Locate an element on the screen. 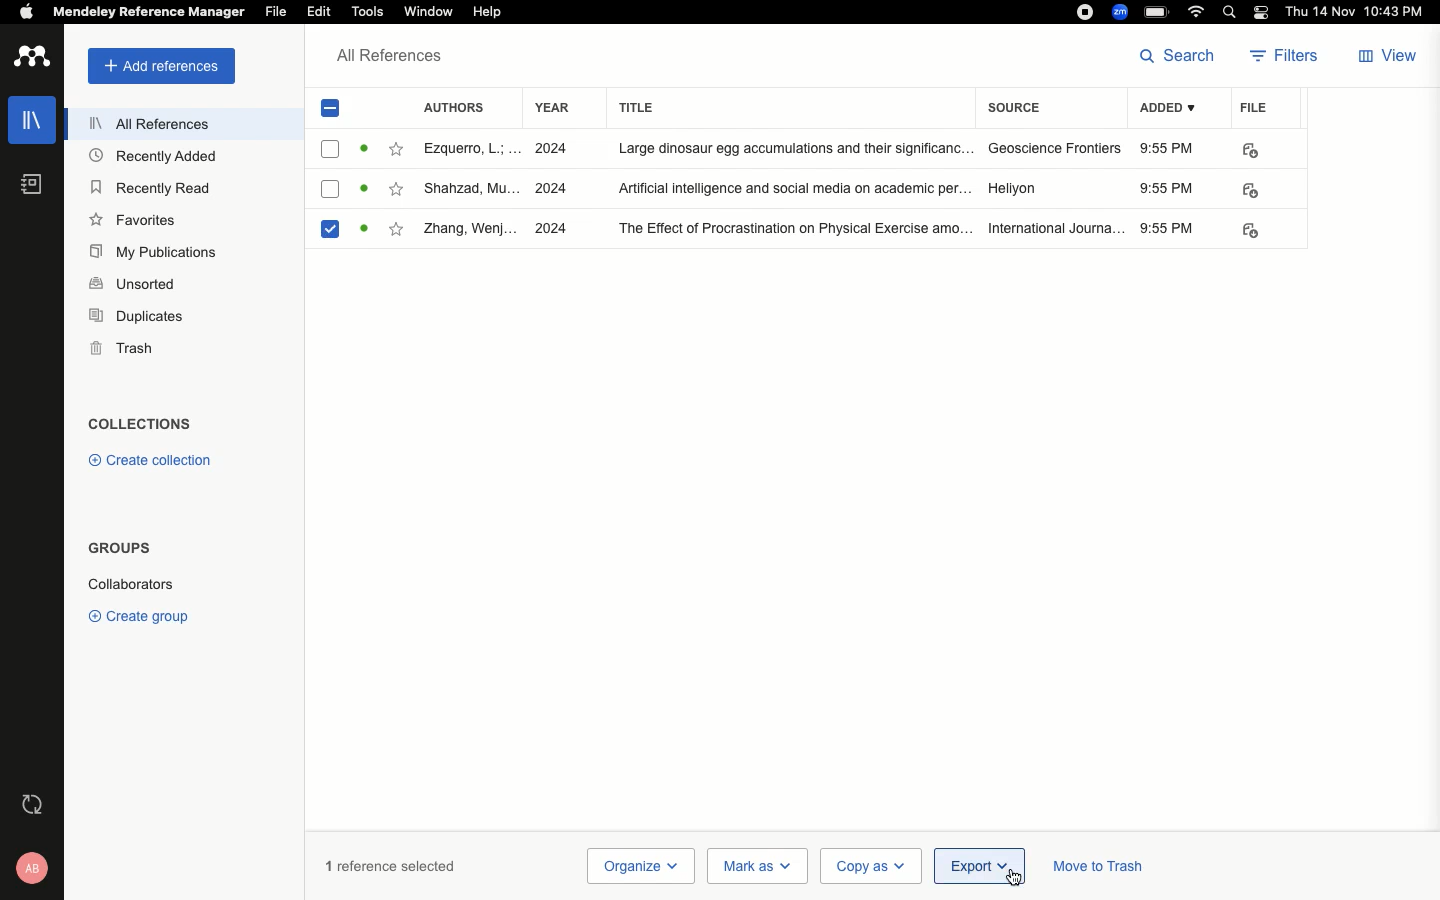  read is located at coordinates (366, 148).